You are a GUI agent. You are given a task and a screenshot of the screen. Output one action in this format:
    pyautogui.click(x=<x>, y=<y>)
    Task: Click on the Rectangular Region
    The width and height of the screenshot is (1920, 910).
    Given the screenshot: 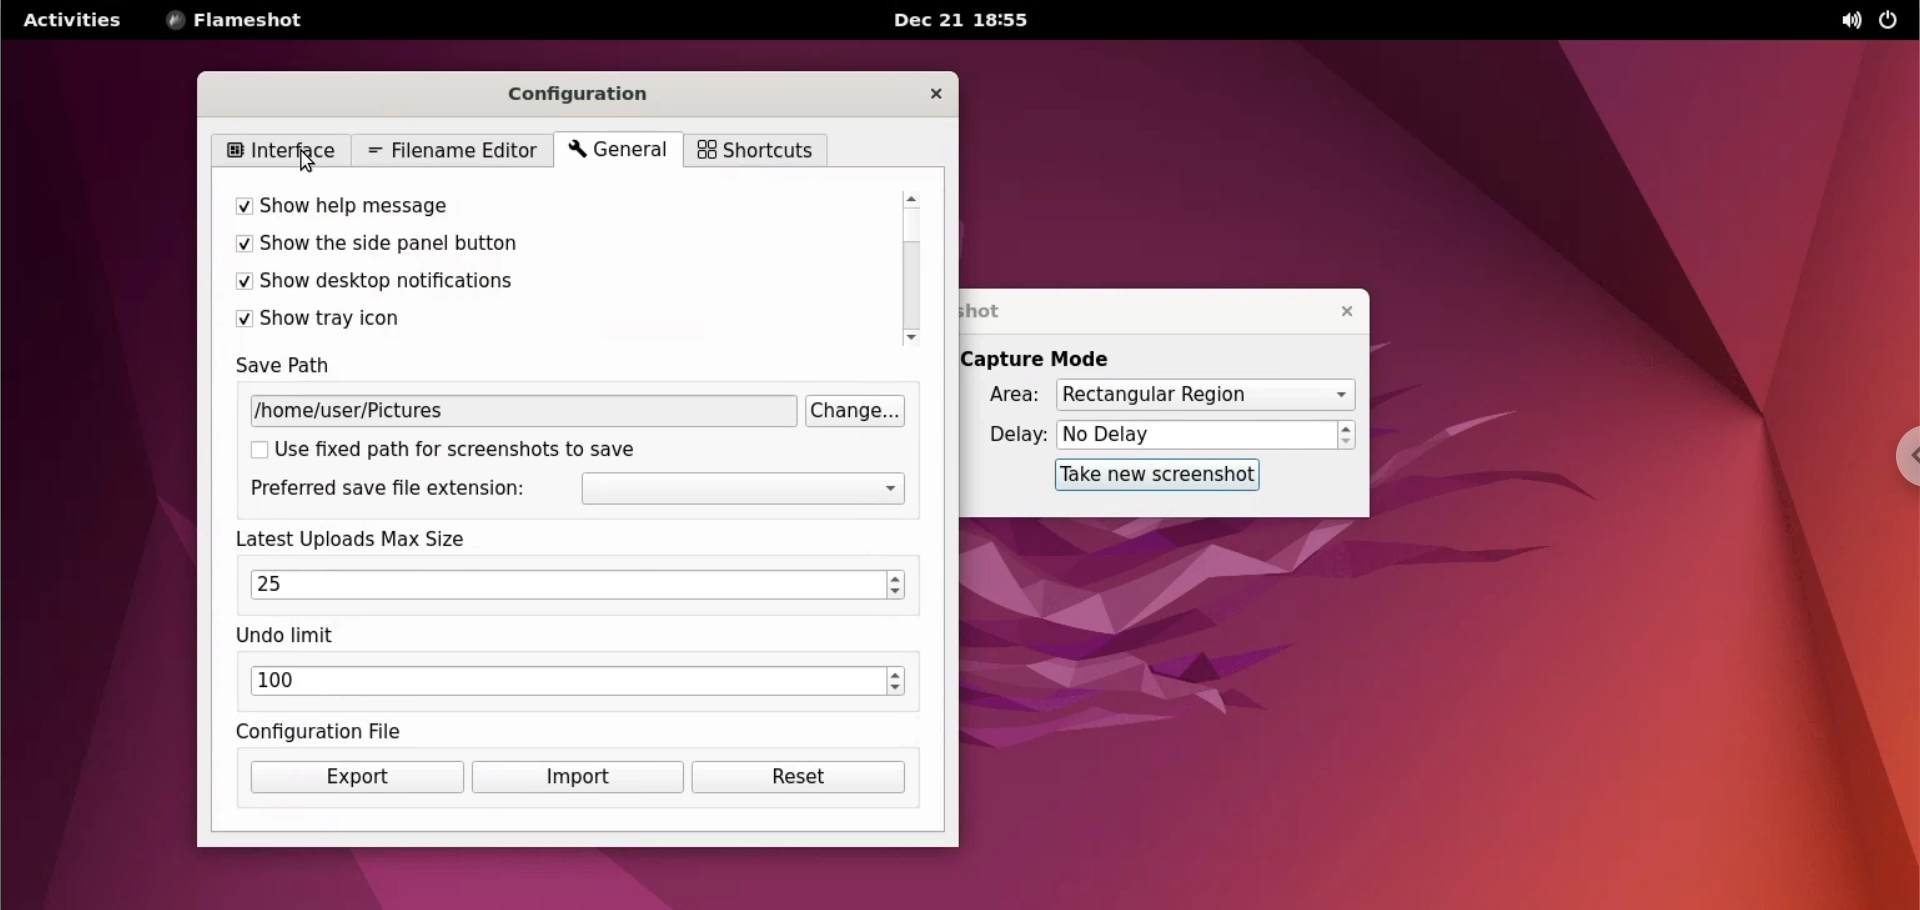 What is the action you would take?
    pyautogui.click(x=1204, y=397)
    